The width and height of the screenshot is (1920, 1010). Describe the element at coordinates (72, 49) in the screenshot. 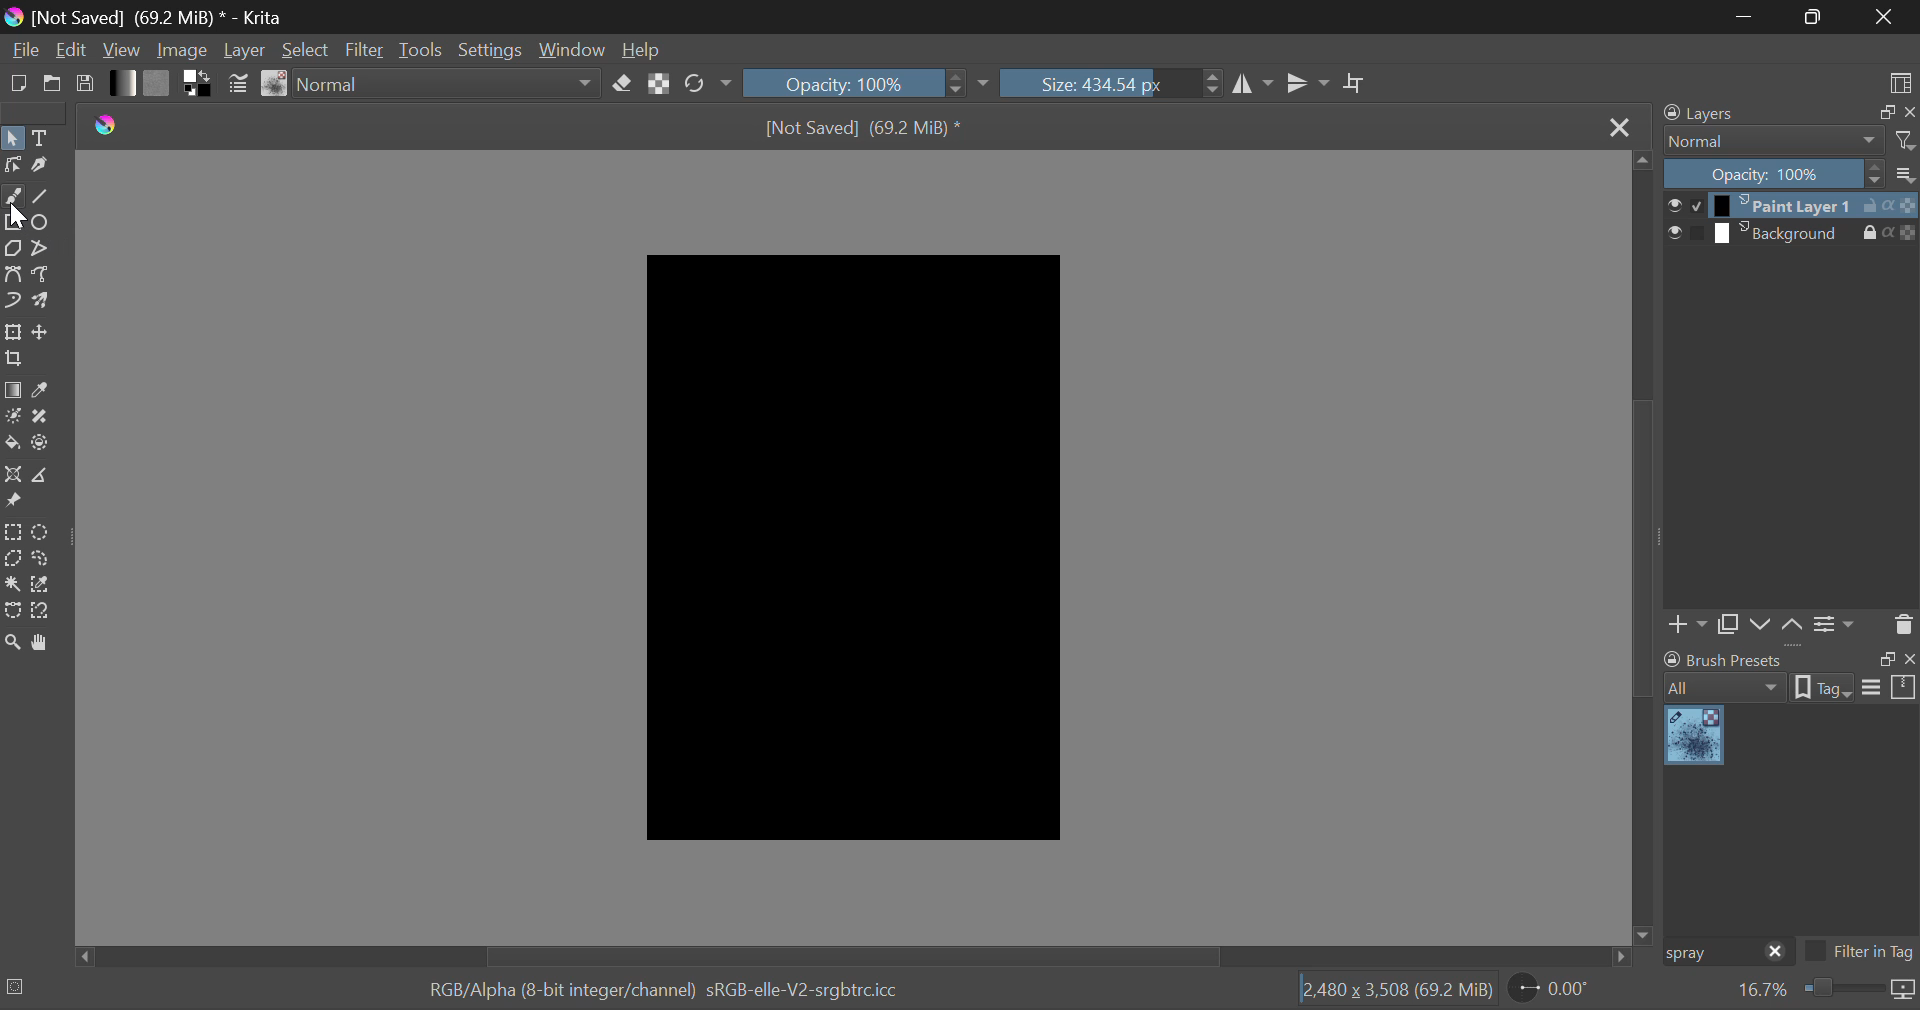

I see `Edit` at that location.